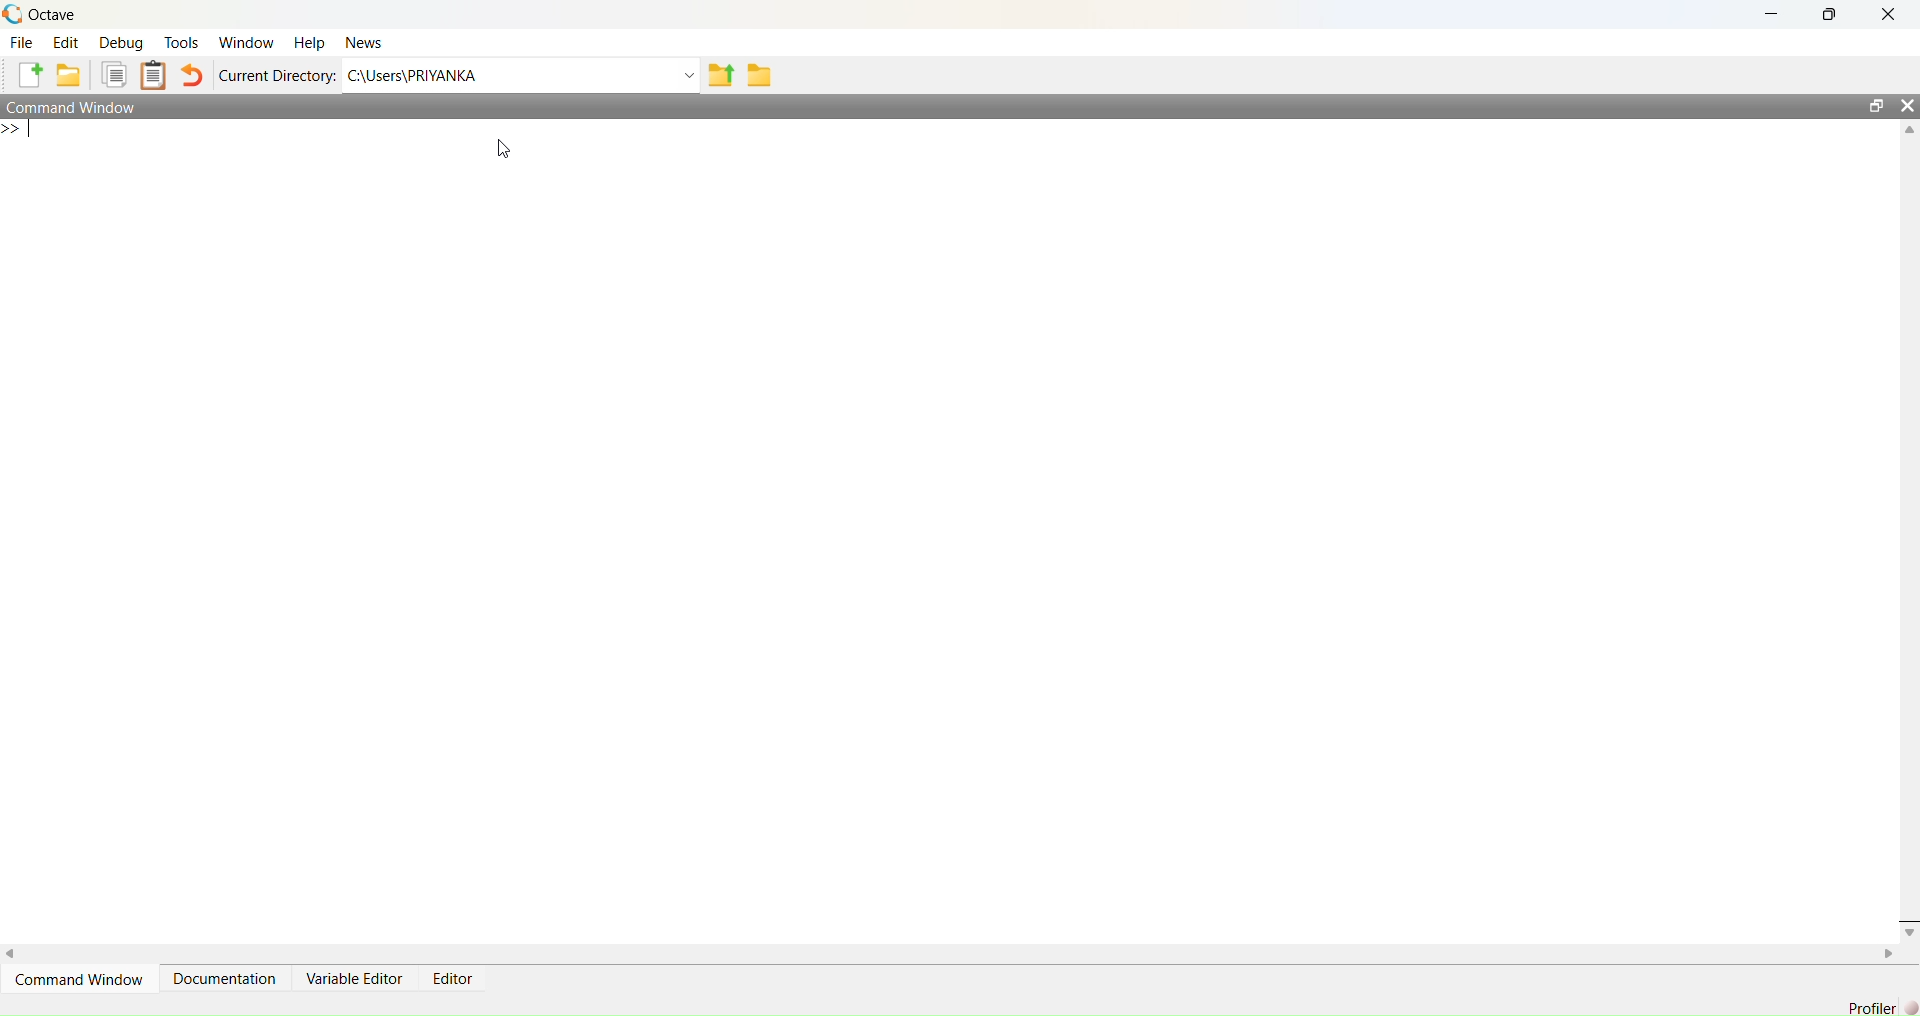 The image size is (1920, 1016). I want to click on Edit, so click(71, 44).